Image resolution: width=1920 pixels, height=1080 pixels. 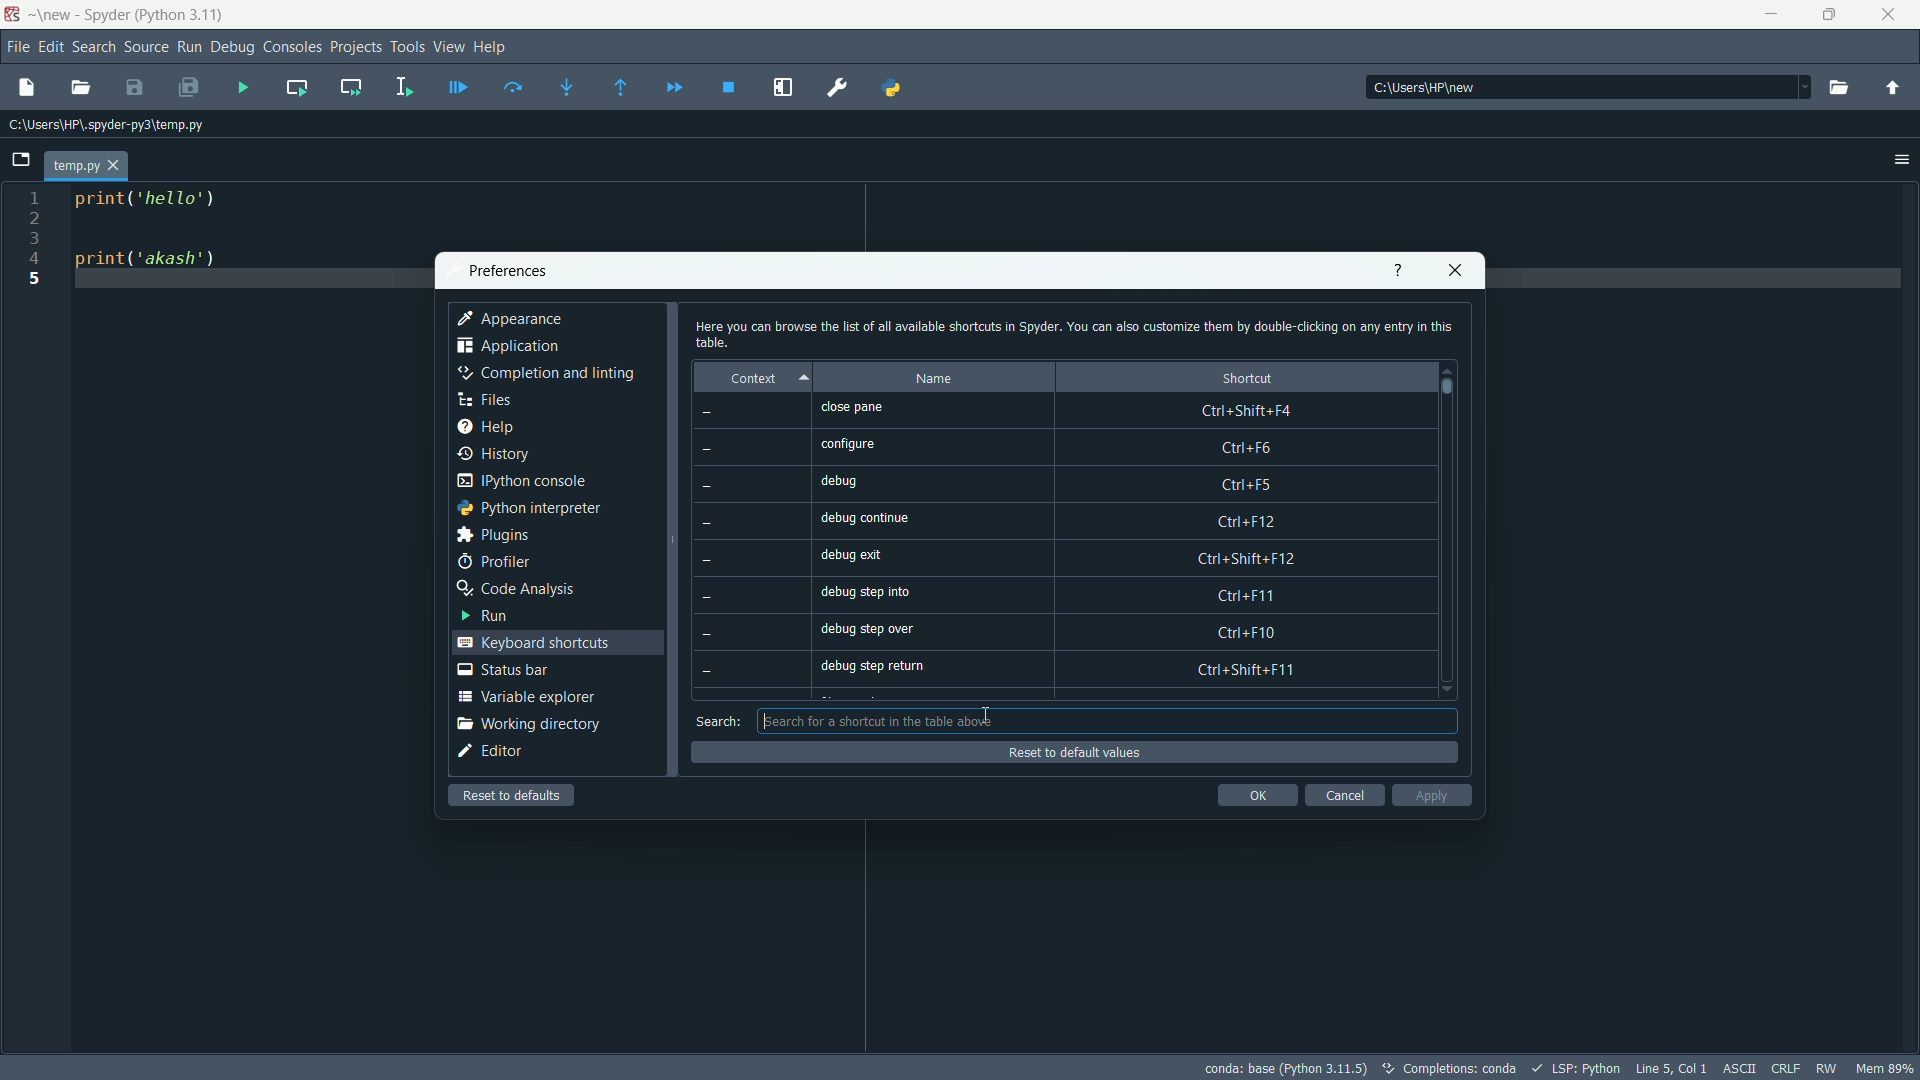 What do you see at coordinates (892, 89) in the screenshot?
I see `python path manager` at bounding box center [892, 89].